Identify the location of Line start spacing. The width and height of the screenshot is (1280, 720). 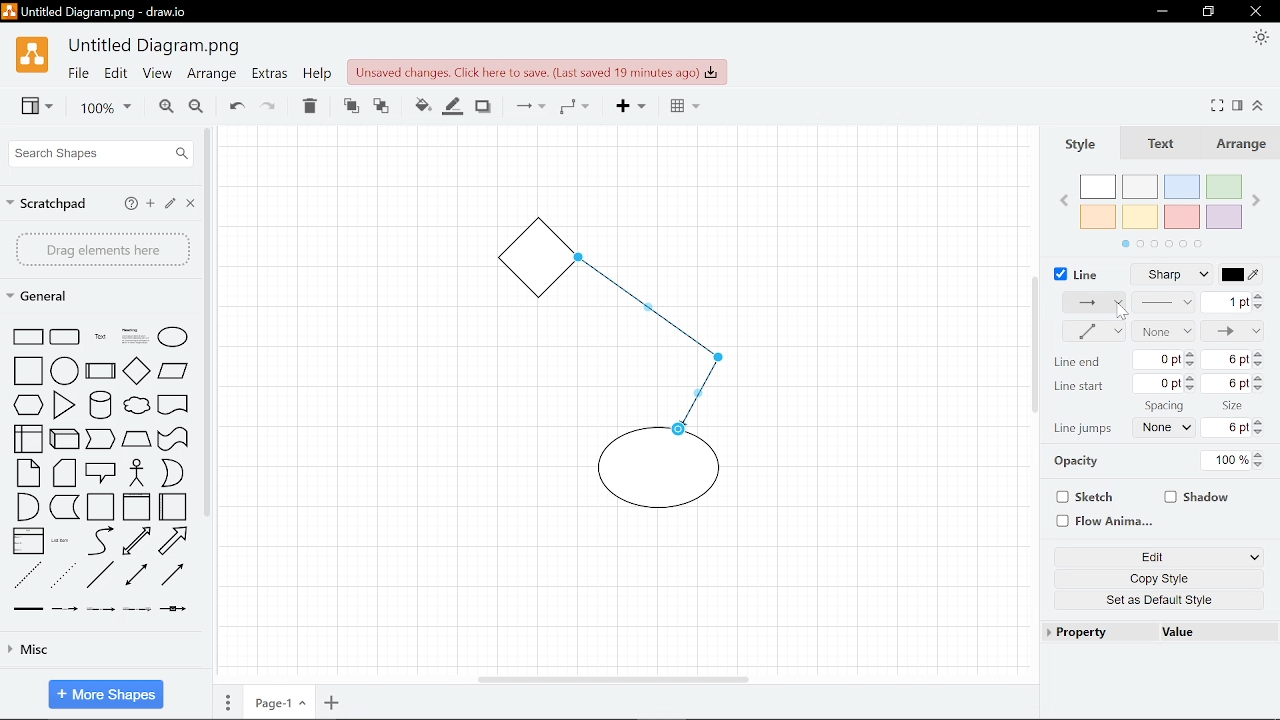
(1161, 384).